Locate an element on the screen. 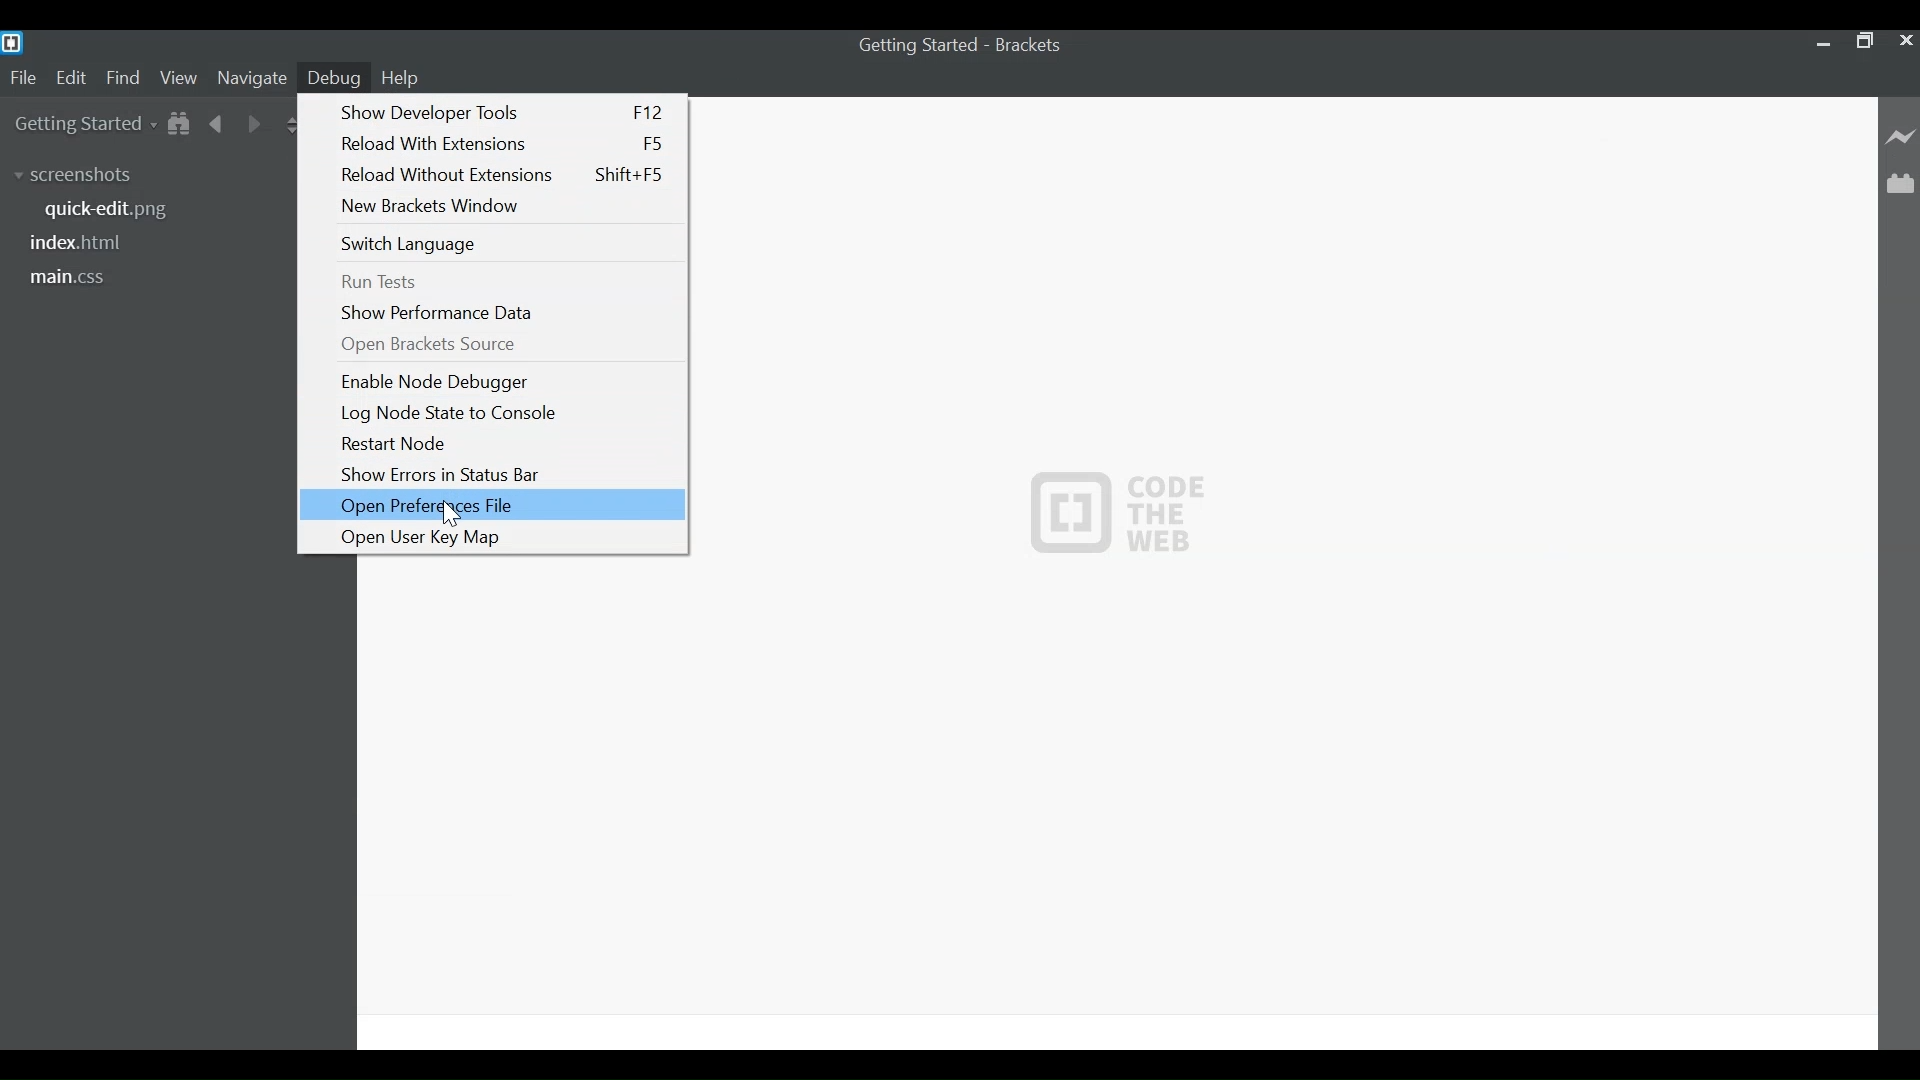 This screenshot has height=1080, width=1920. Help is located at coordinates (401, 79).